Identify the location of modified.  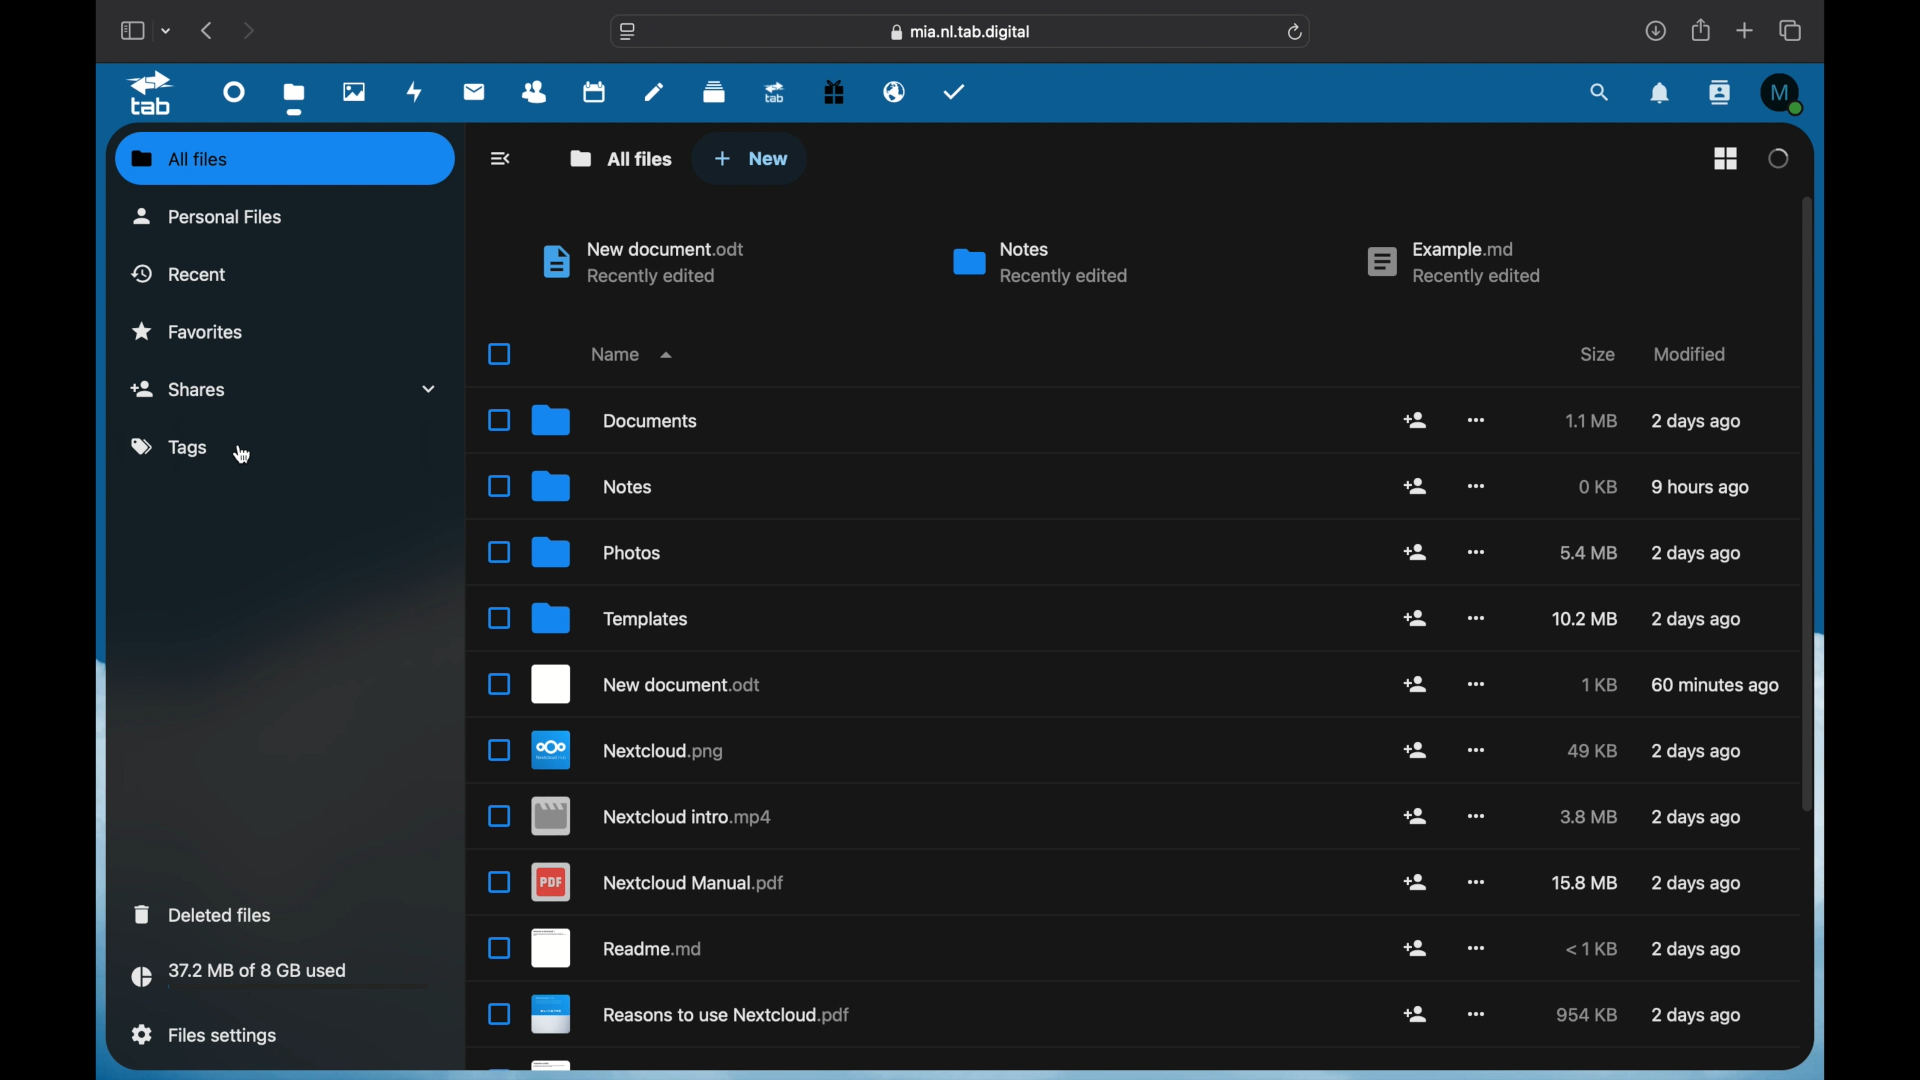
(1691, 354).